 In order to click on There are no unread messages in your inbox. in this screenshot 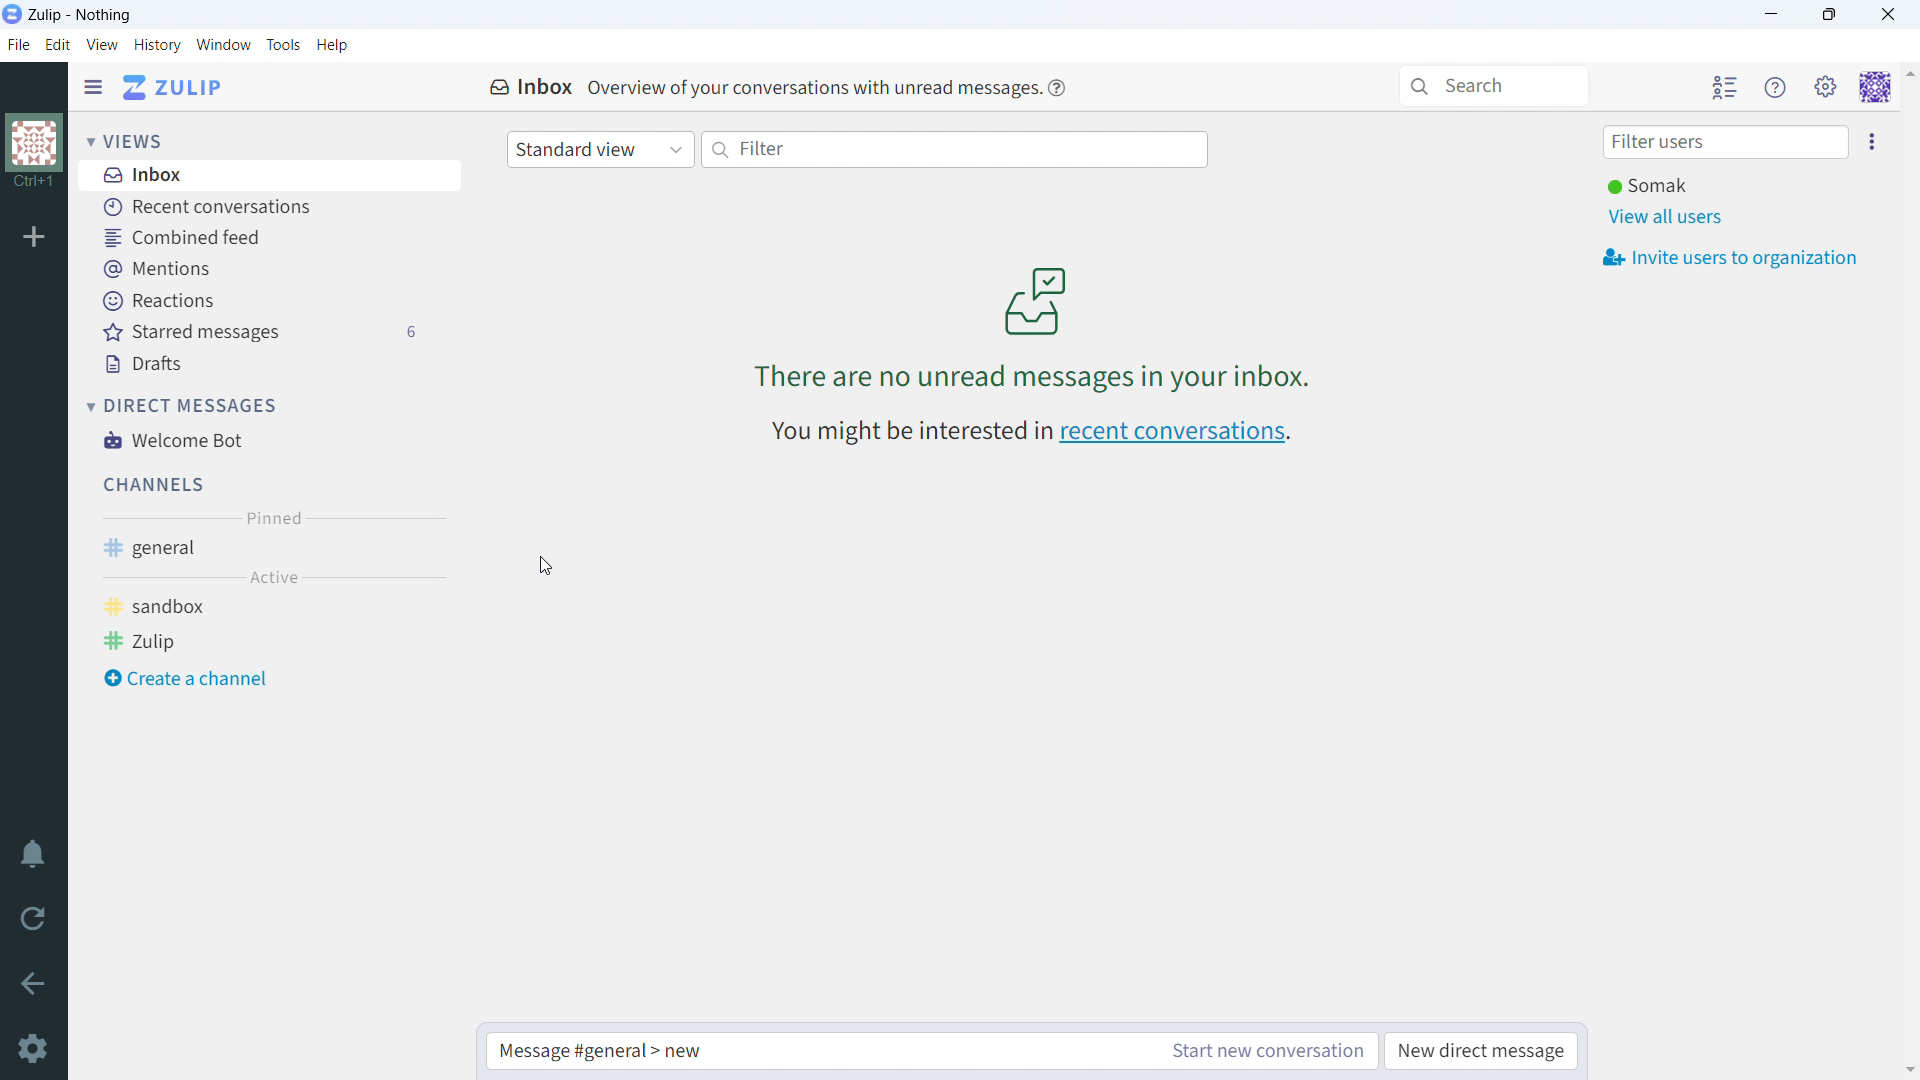, I will do `click(1032, 376)`.